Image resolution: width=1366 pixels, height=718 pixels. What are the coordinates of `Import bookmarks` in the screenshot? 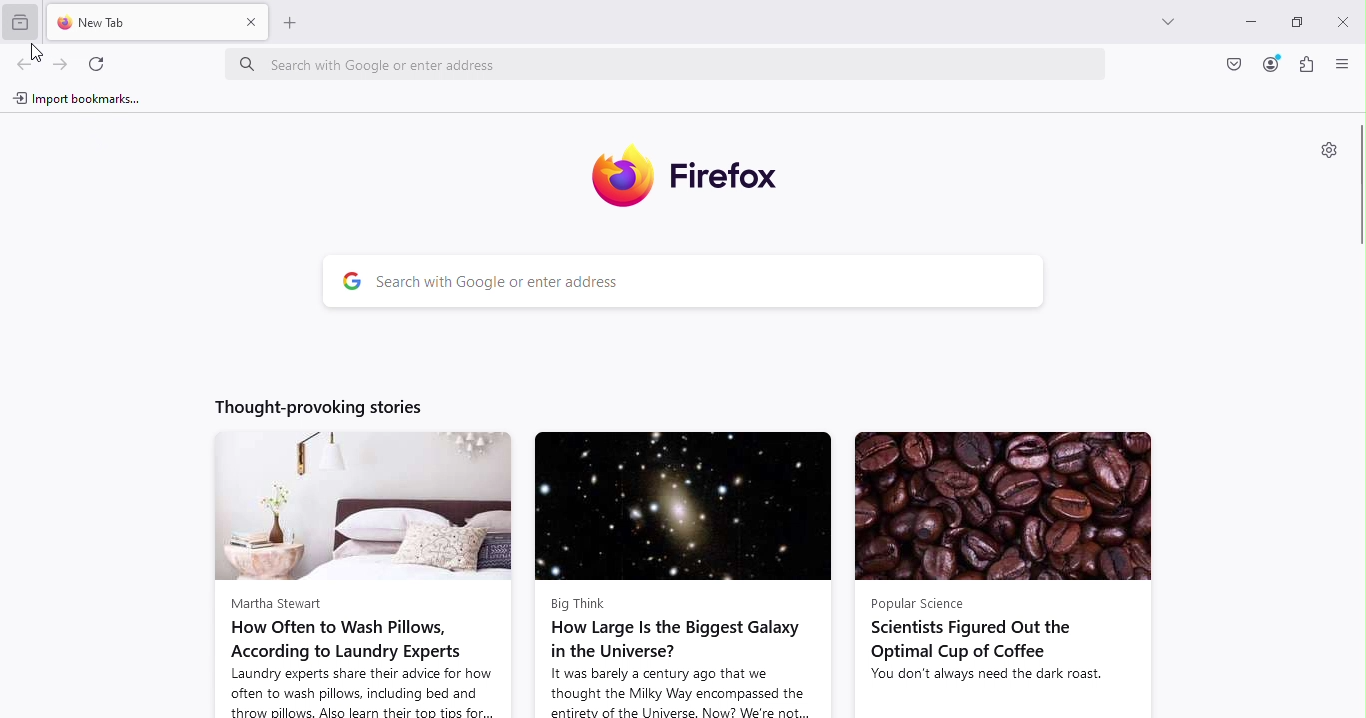 It's located at (78, 99).